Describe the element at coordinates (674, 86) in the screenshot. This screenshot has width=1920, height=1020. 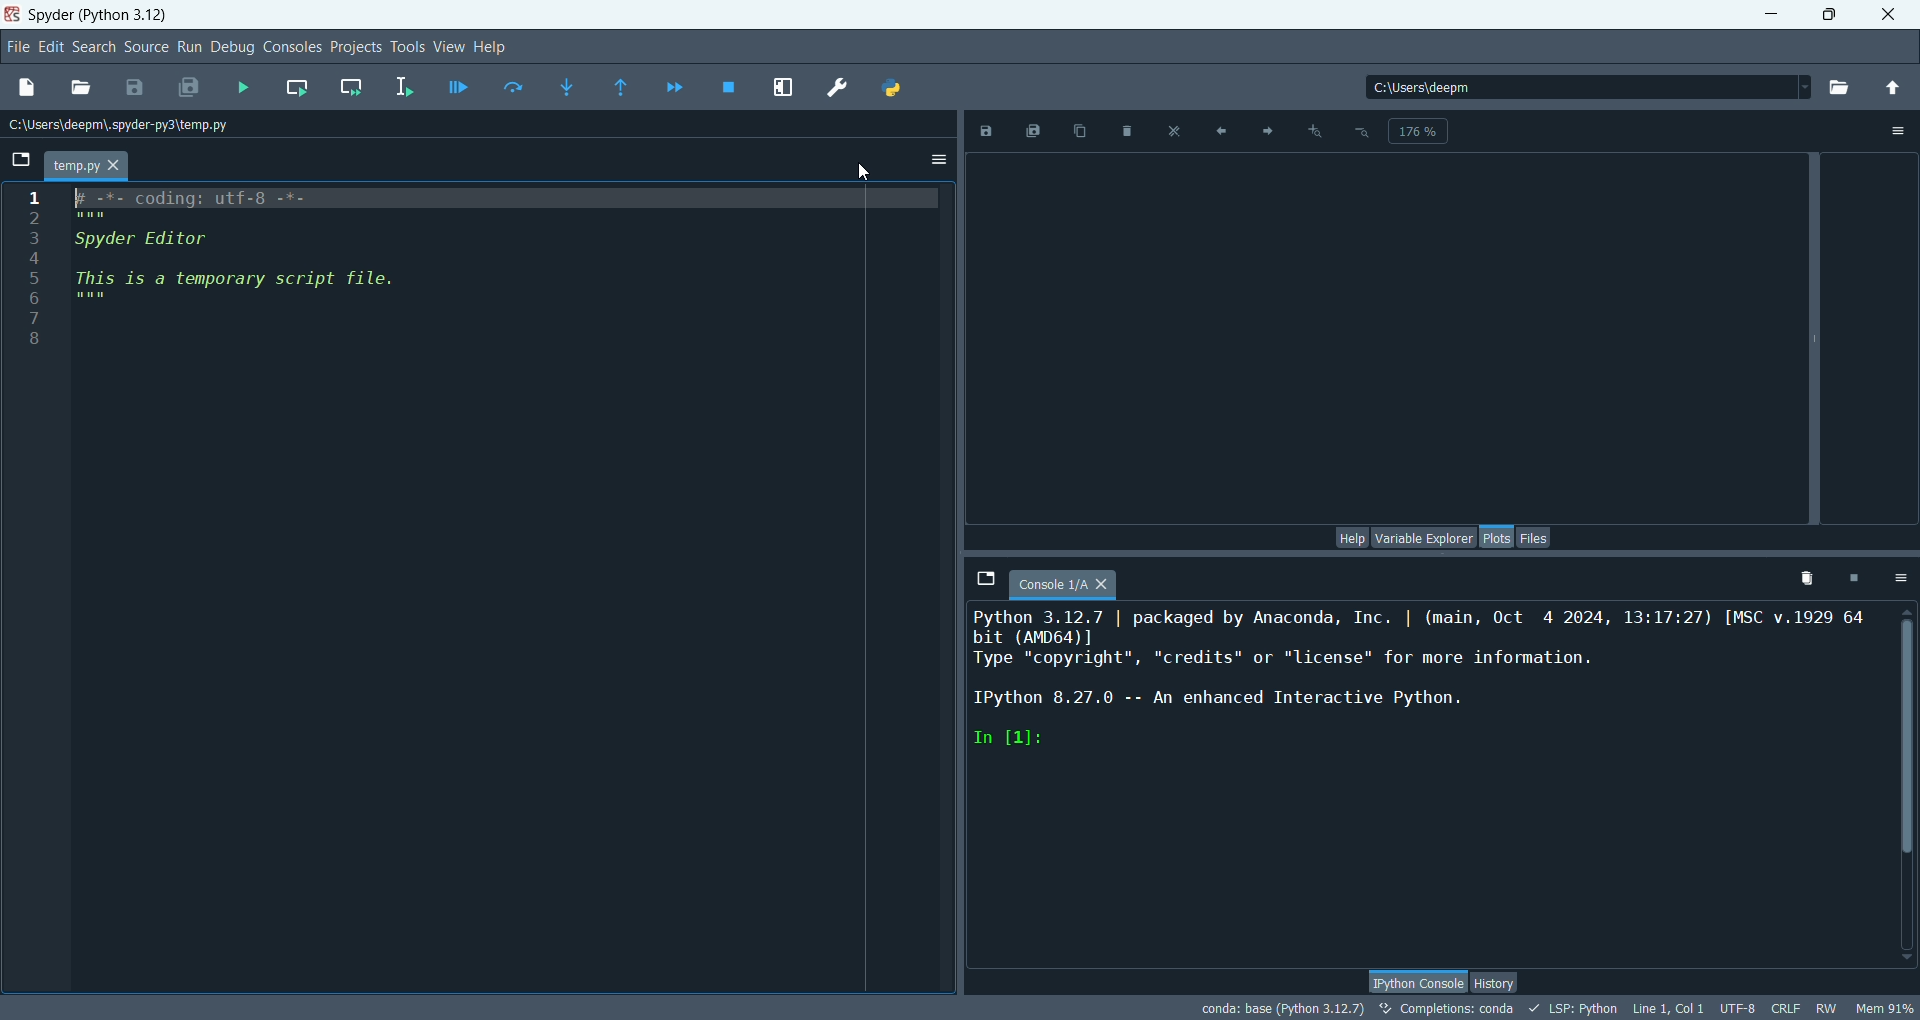
I see `continue execution until next breakpoint` at that location.